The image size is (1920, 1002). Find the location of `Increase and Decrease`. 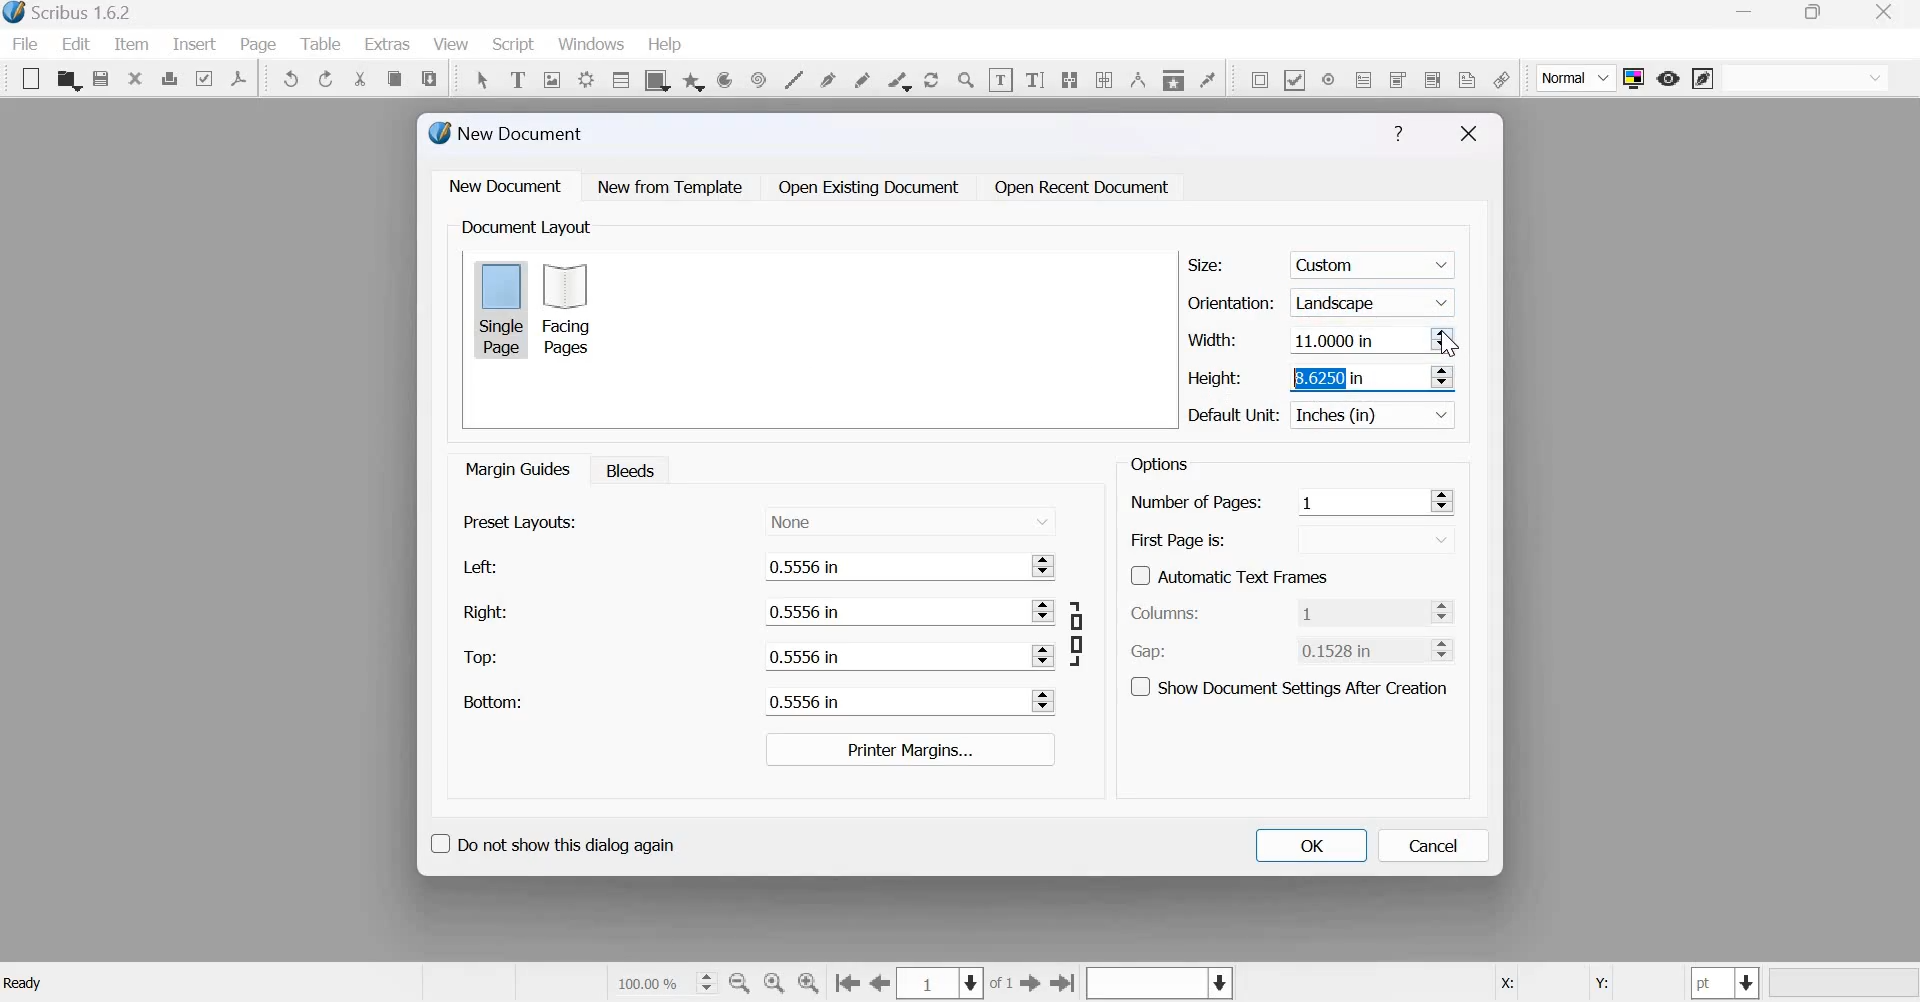

Increase and Decrease is located at coordinates (1045, 611).